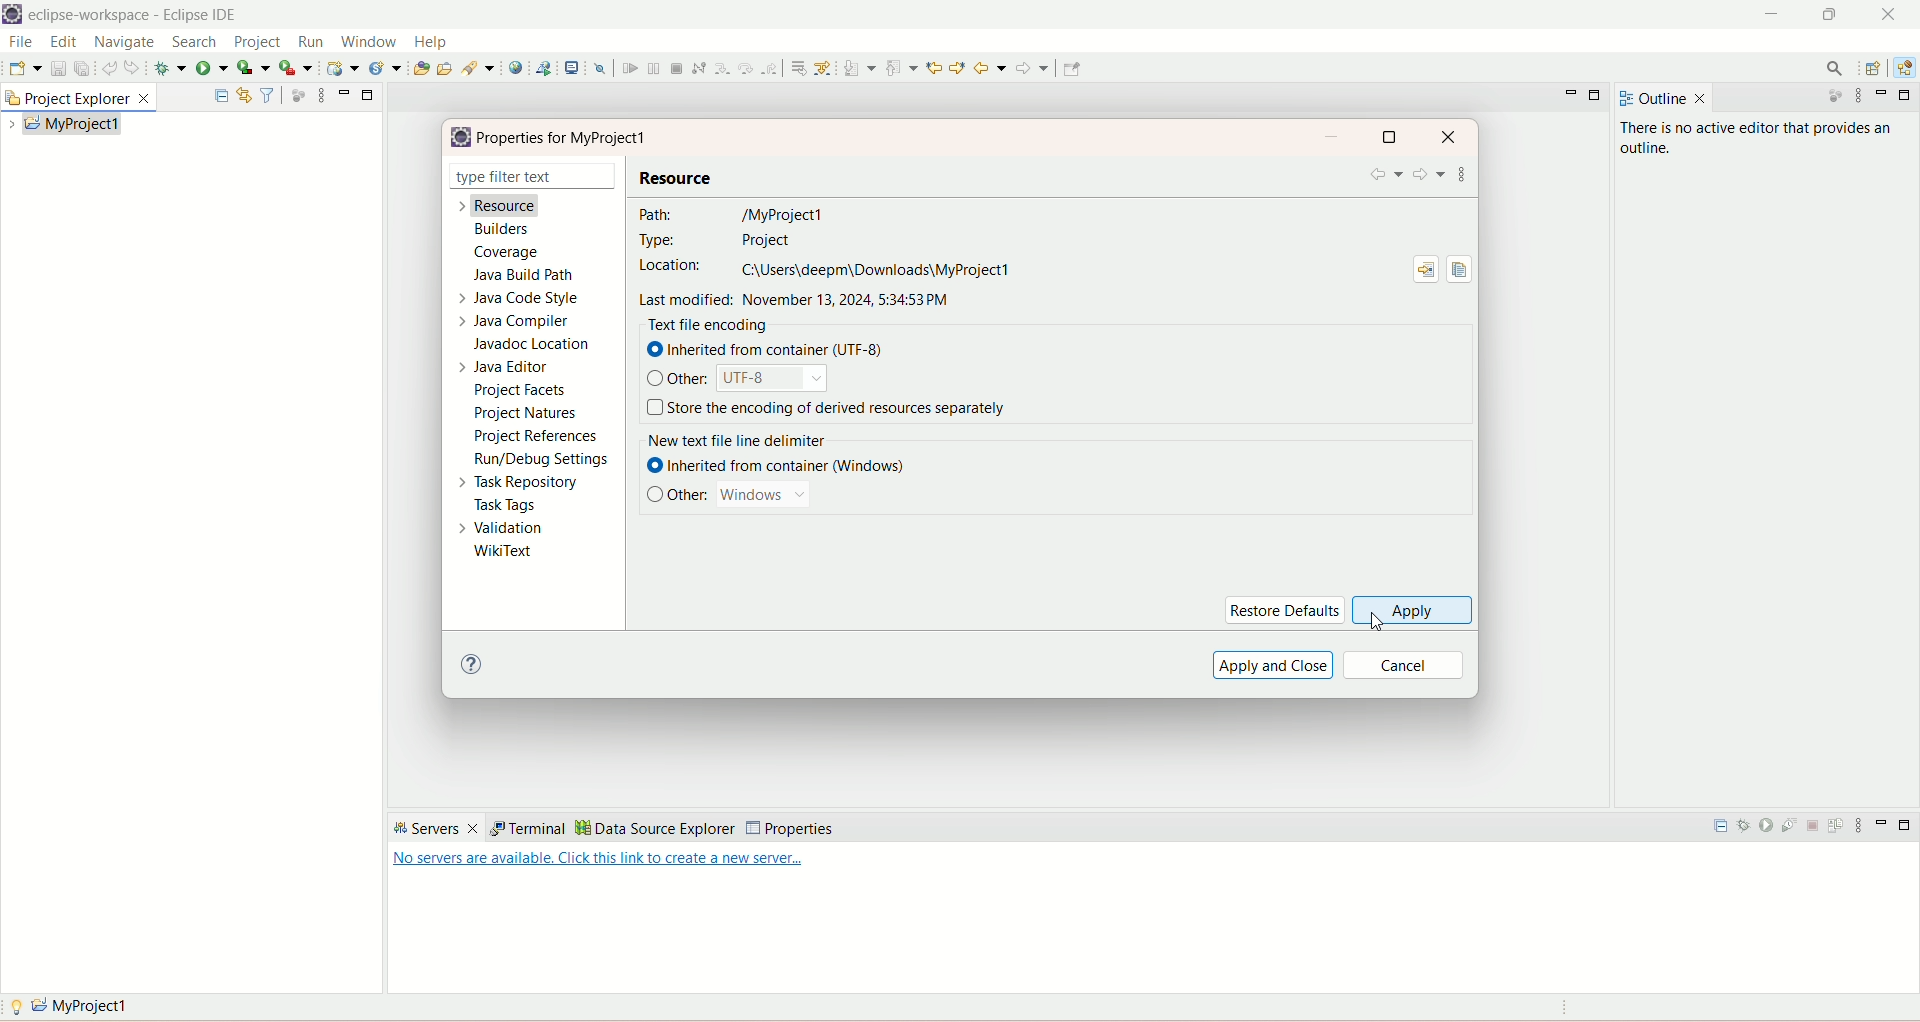 Image resolution: width=1920 pixels, height=1022 pixels. I want to click on save all, so click(82, 70).